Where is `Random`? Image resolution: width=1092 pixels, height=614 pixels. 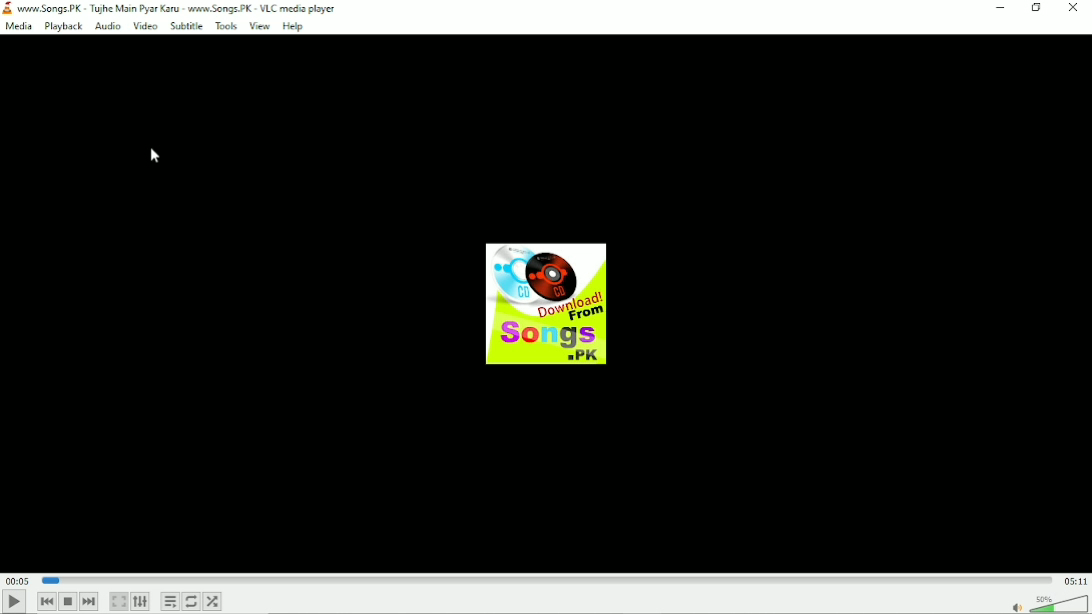
Random is located at coordinates (213, 601).